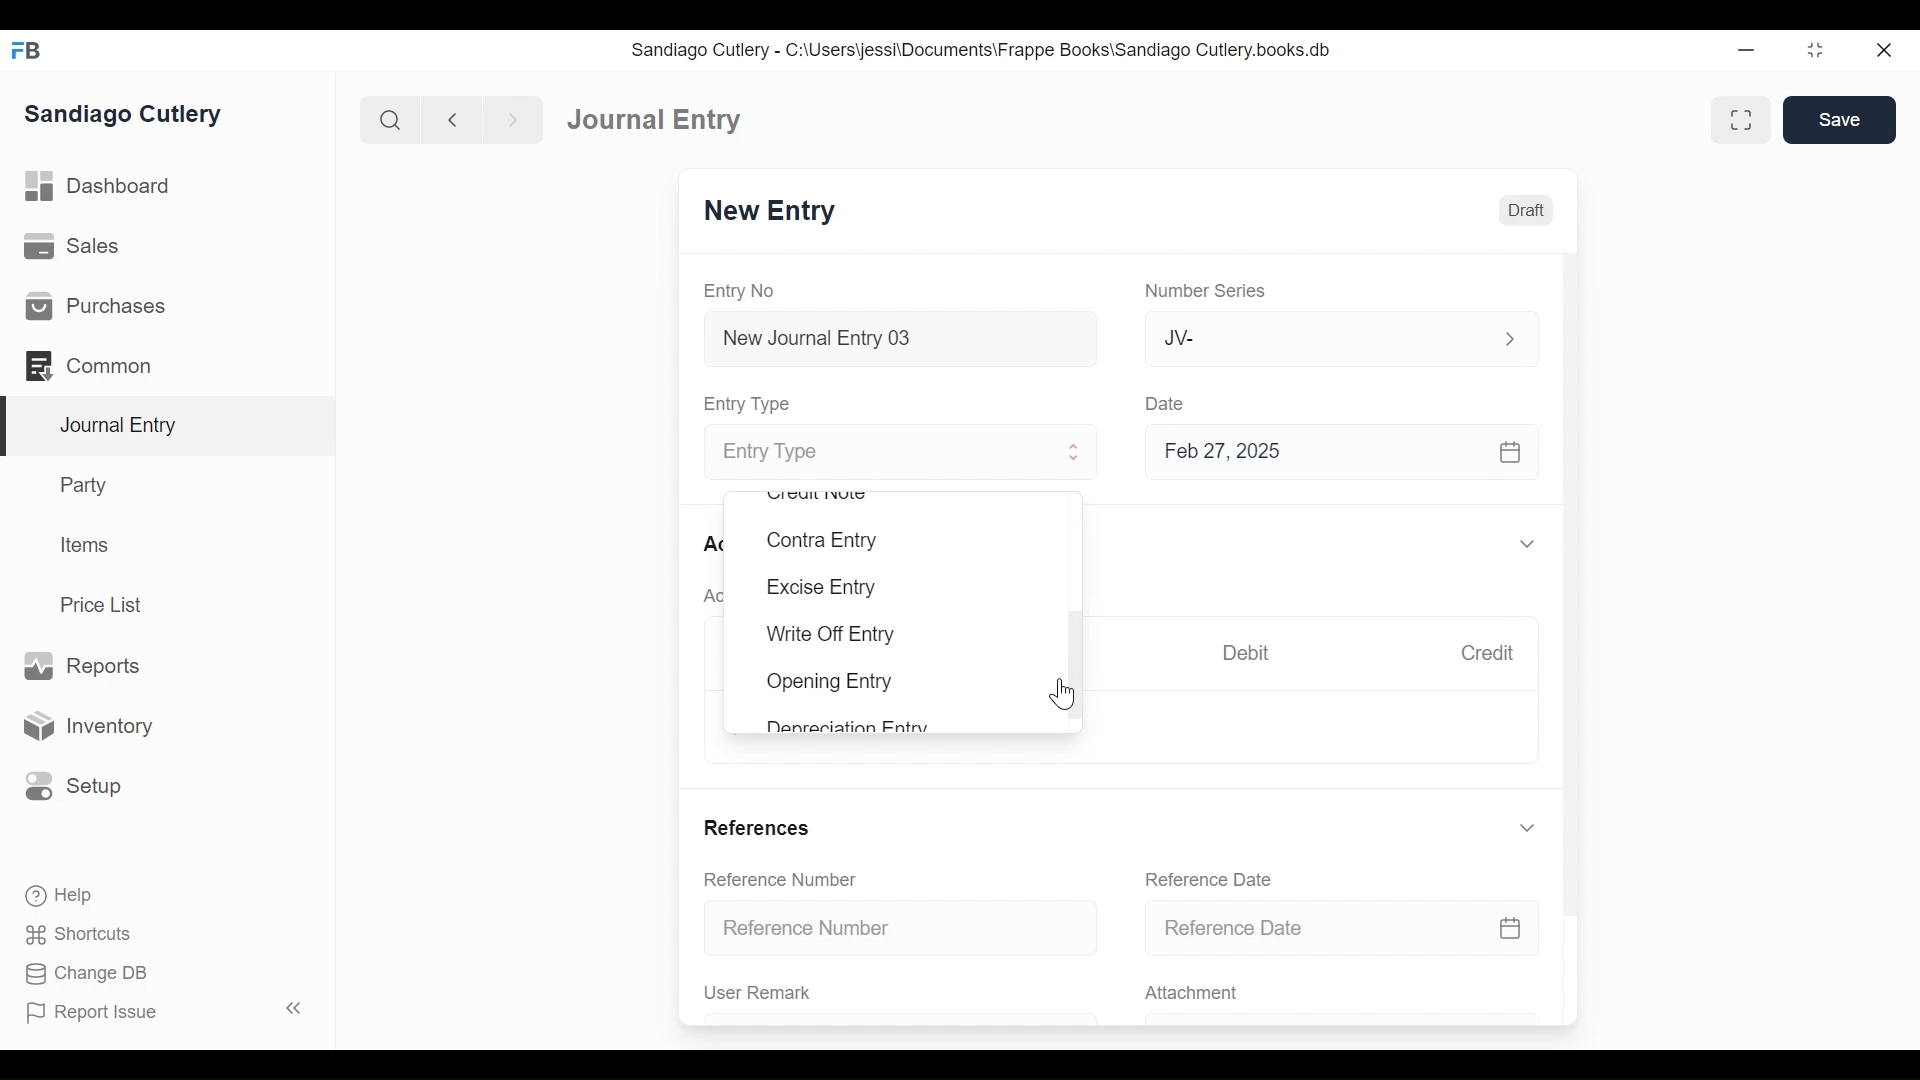 The height and width of the screenshot is (1080, 1920). I want to click on Frappe Books Desktop Icon, so click(26, 51).